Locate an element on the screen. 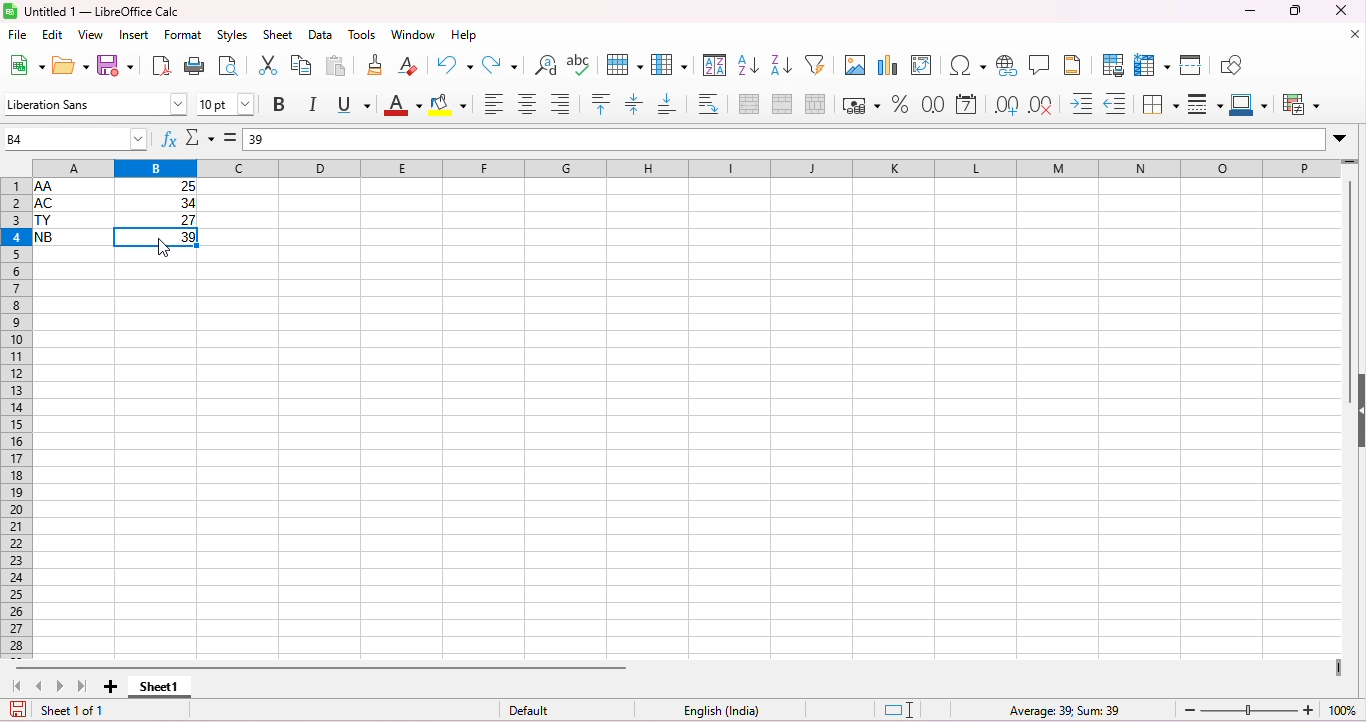 Image resolution: width=1366 pixels, height=722 pixels. vertical scroll bar is located at coordinates (1352, 266).